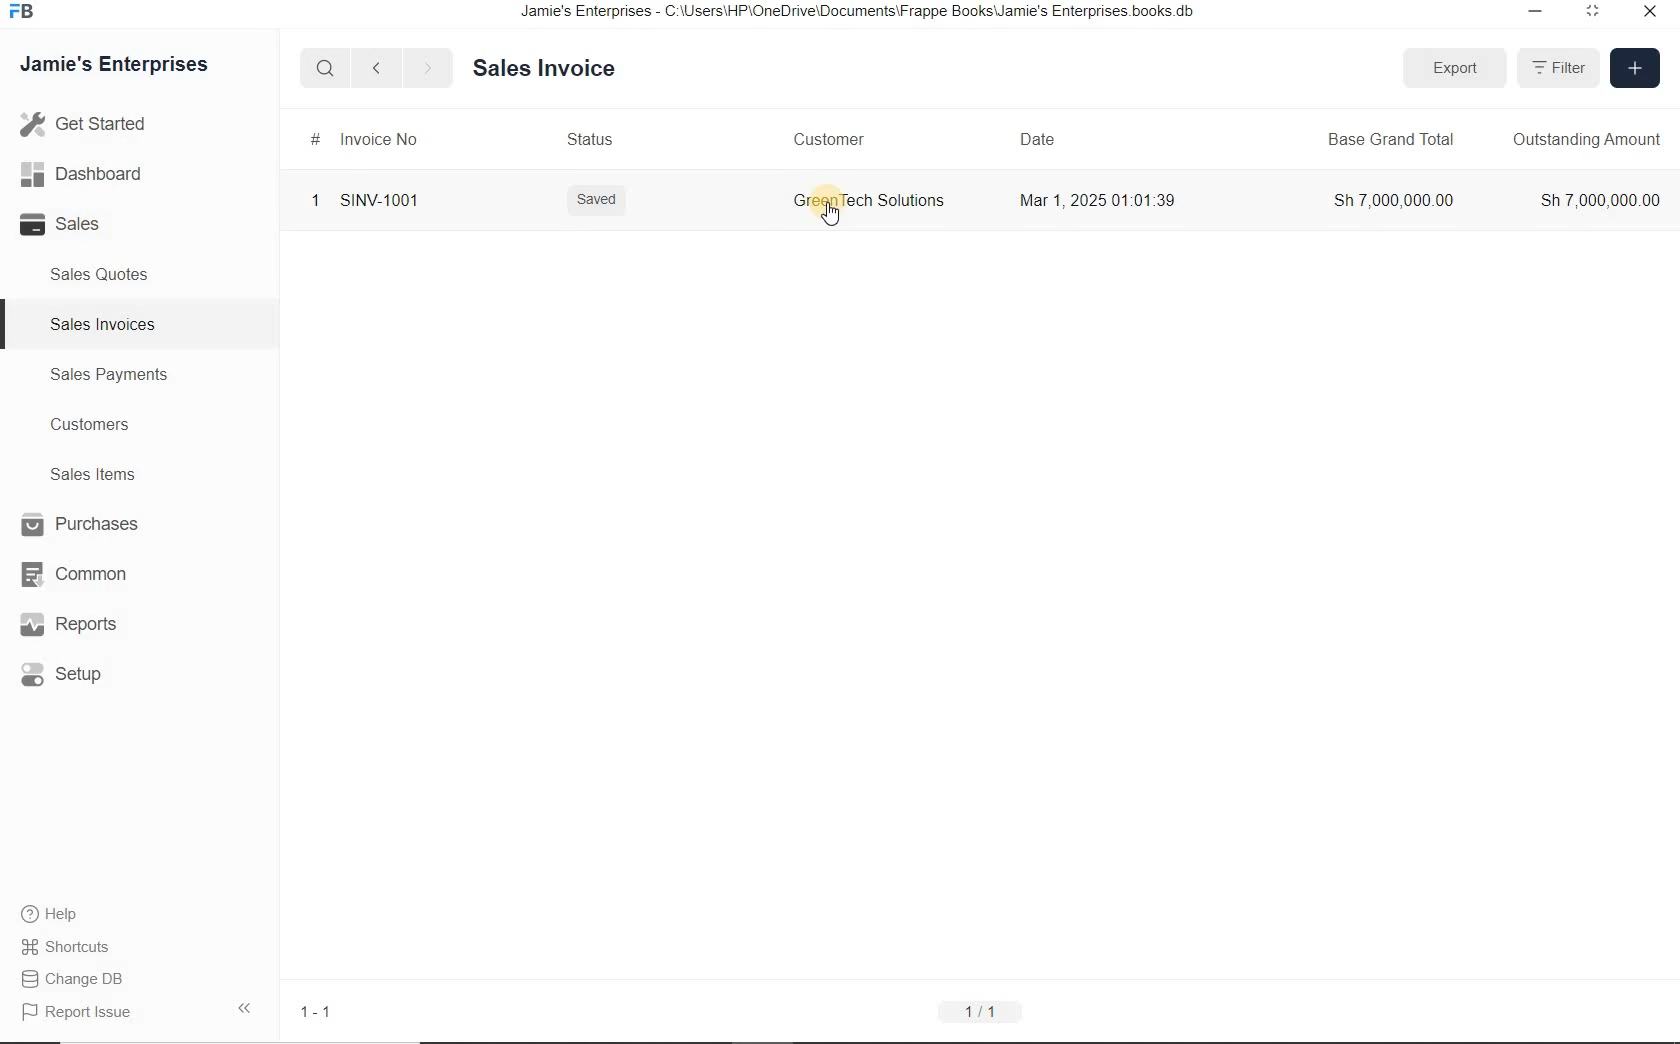  I want to click on Report Issue, so click(75, 1013).